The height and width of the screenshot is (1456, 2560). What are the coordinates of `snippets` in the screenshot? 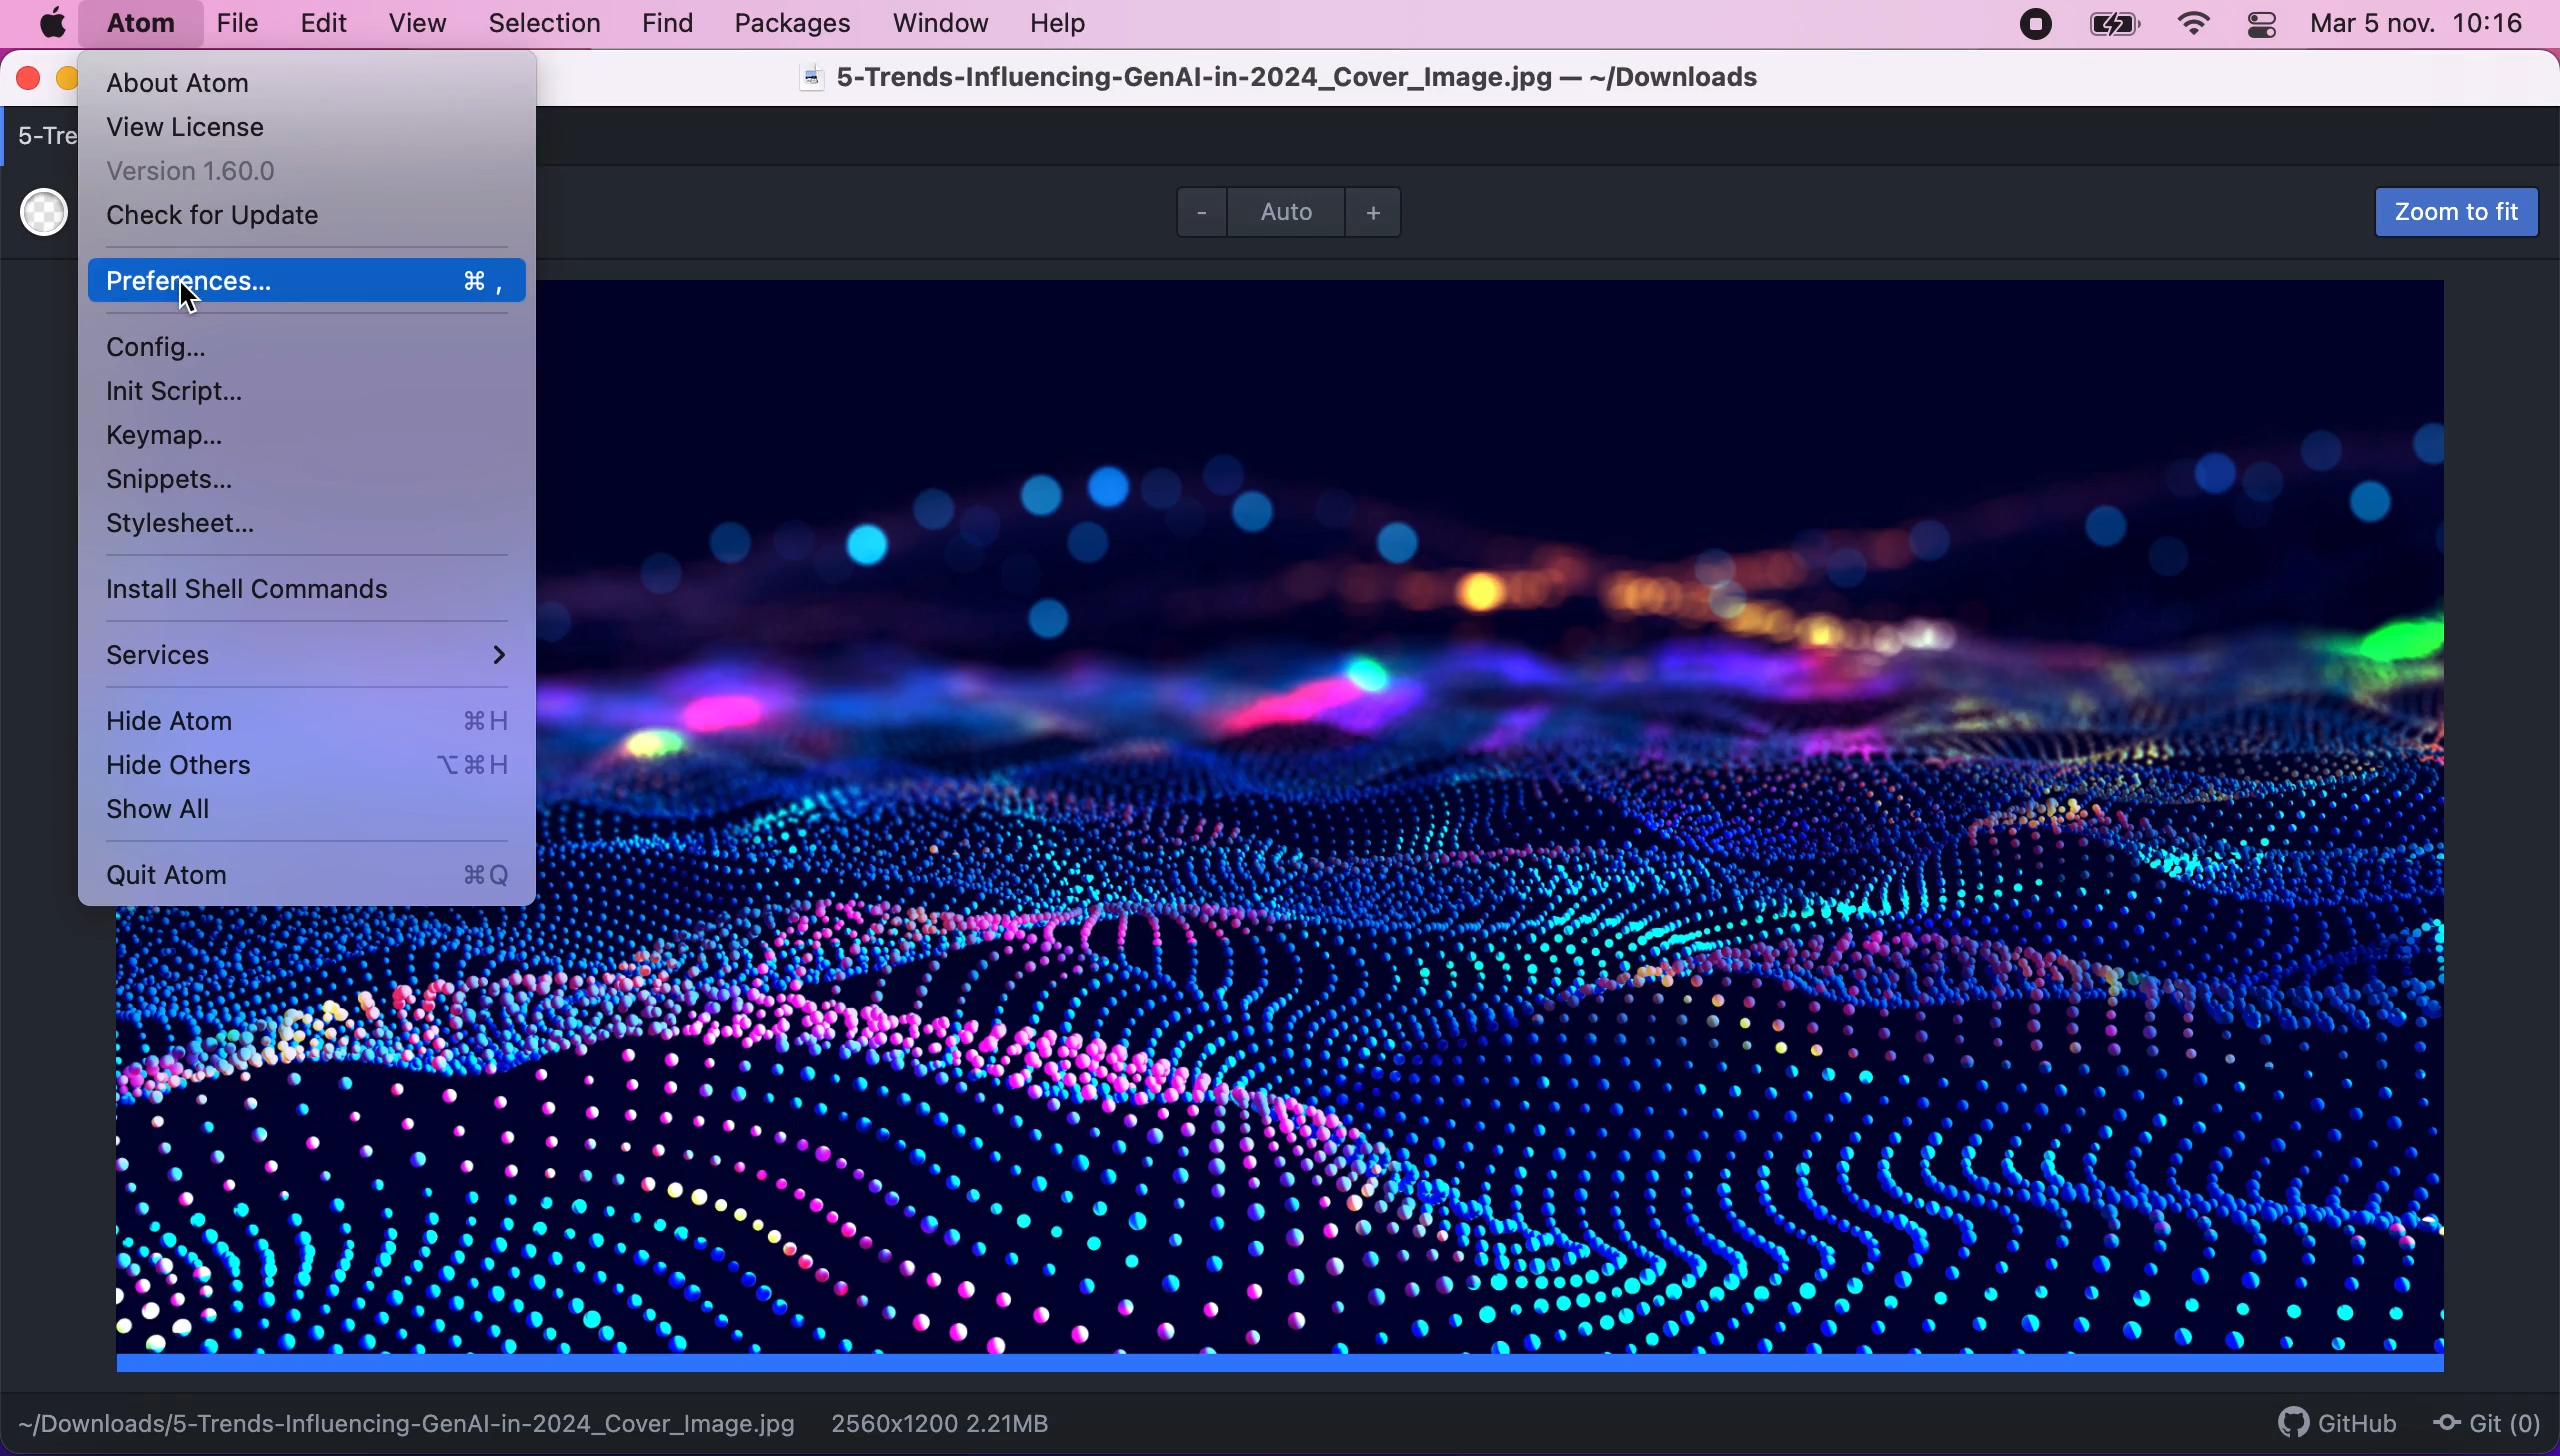 It's located at (179, 479).